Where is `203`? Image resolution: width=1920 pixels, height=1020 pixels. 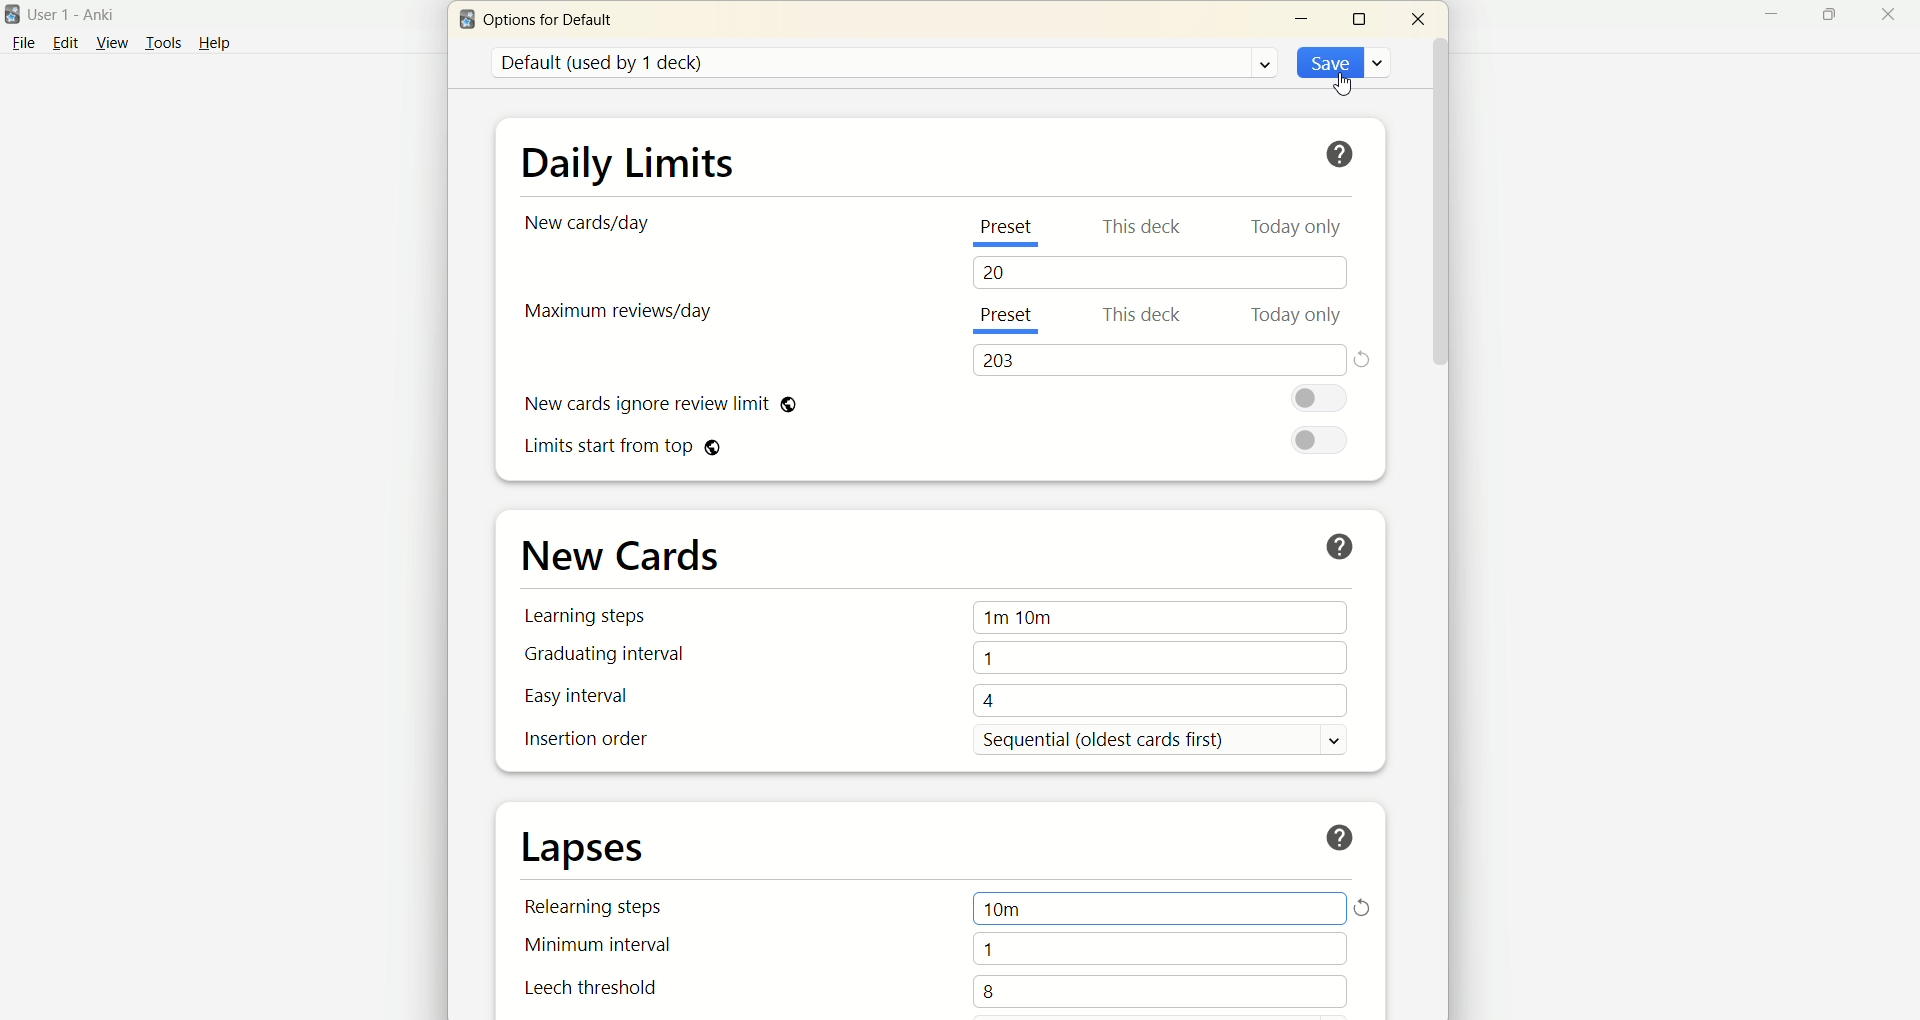 203 is located at coordinates (1156, 360).